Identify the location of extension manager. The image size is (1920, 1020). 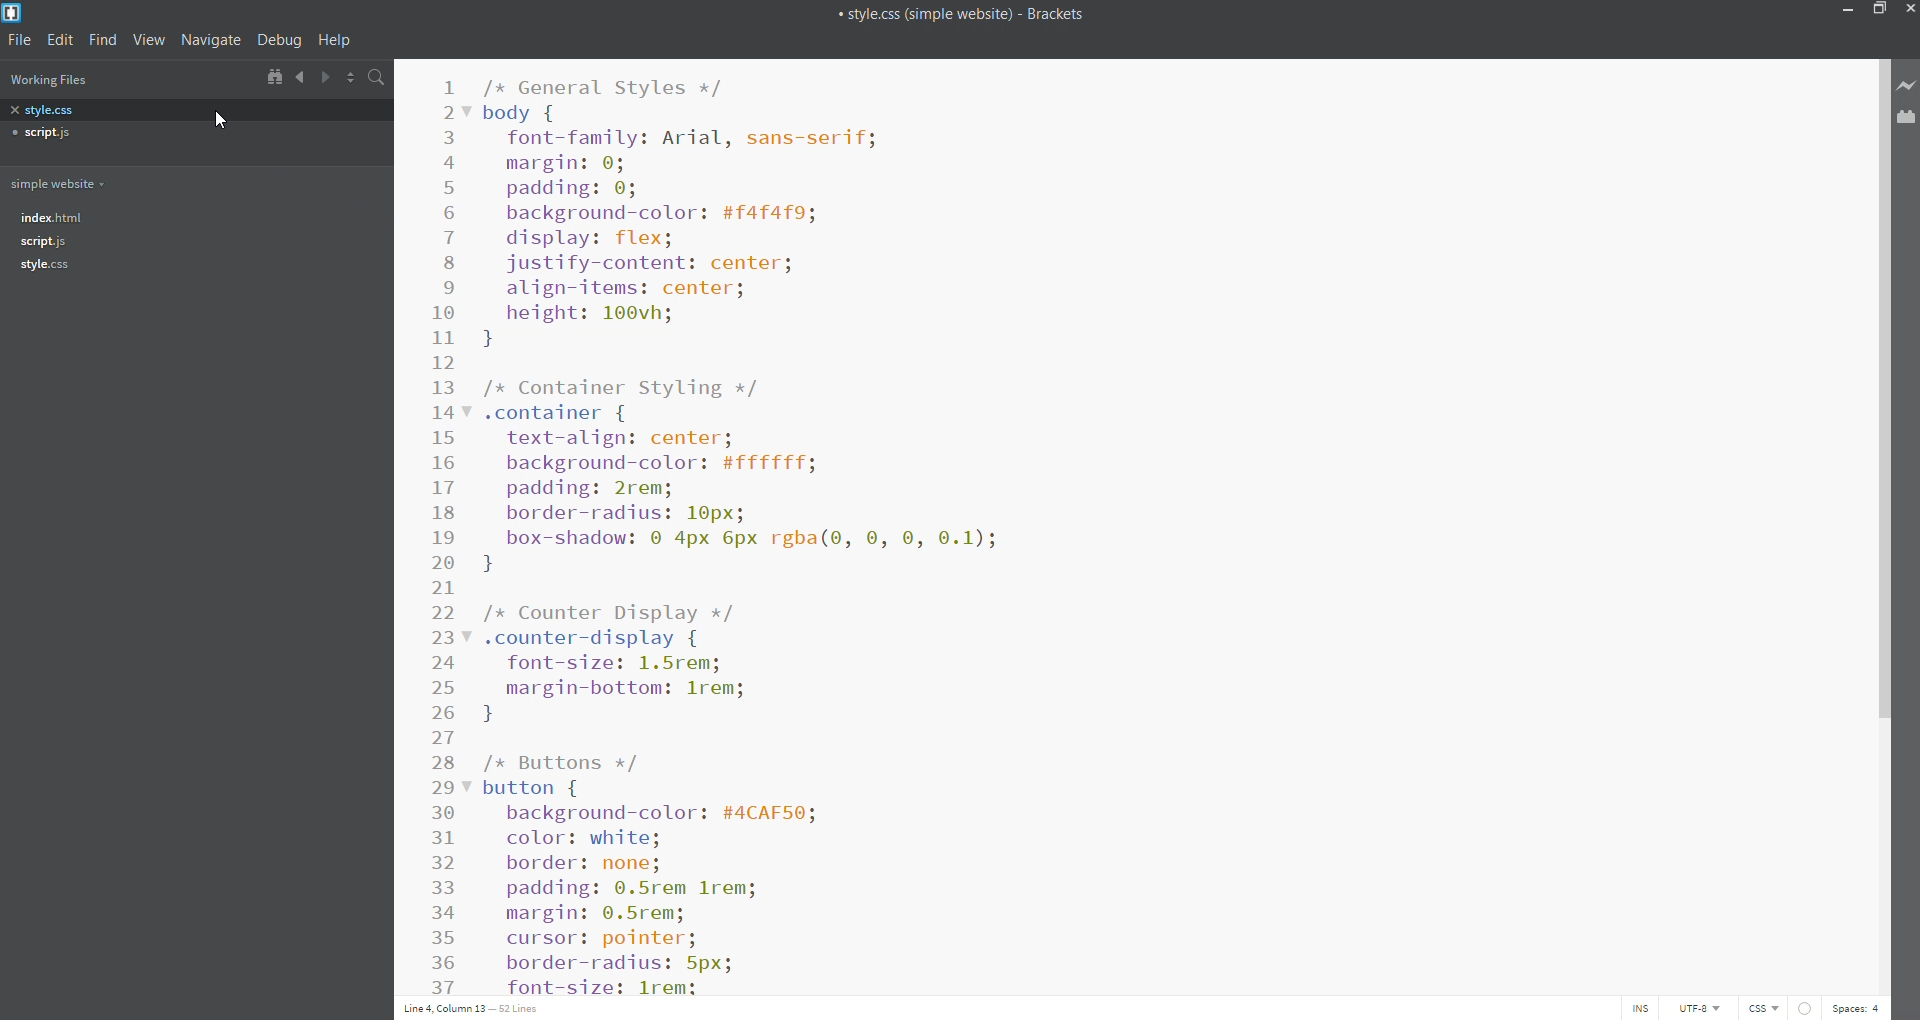
(1904, 118).